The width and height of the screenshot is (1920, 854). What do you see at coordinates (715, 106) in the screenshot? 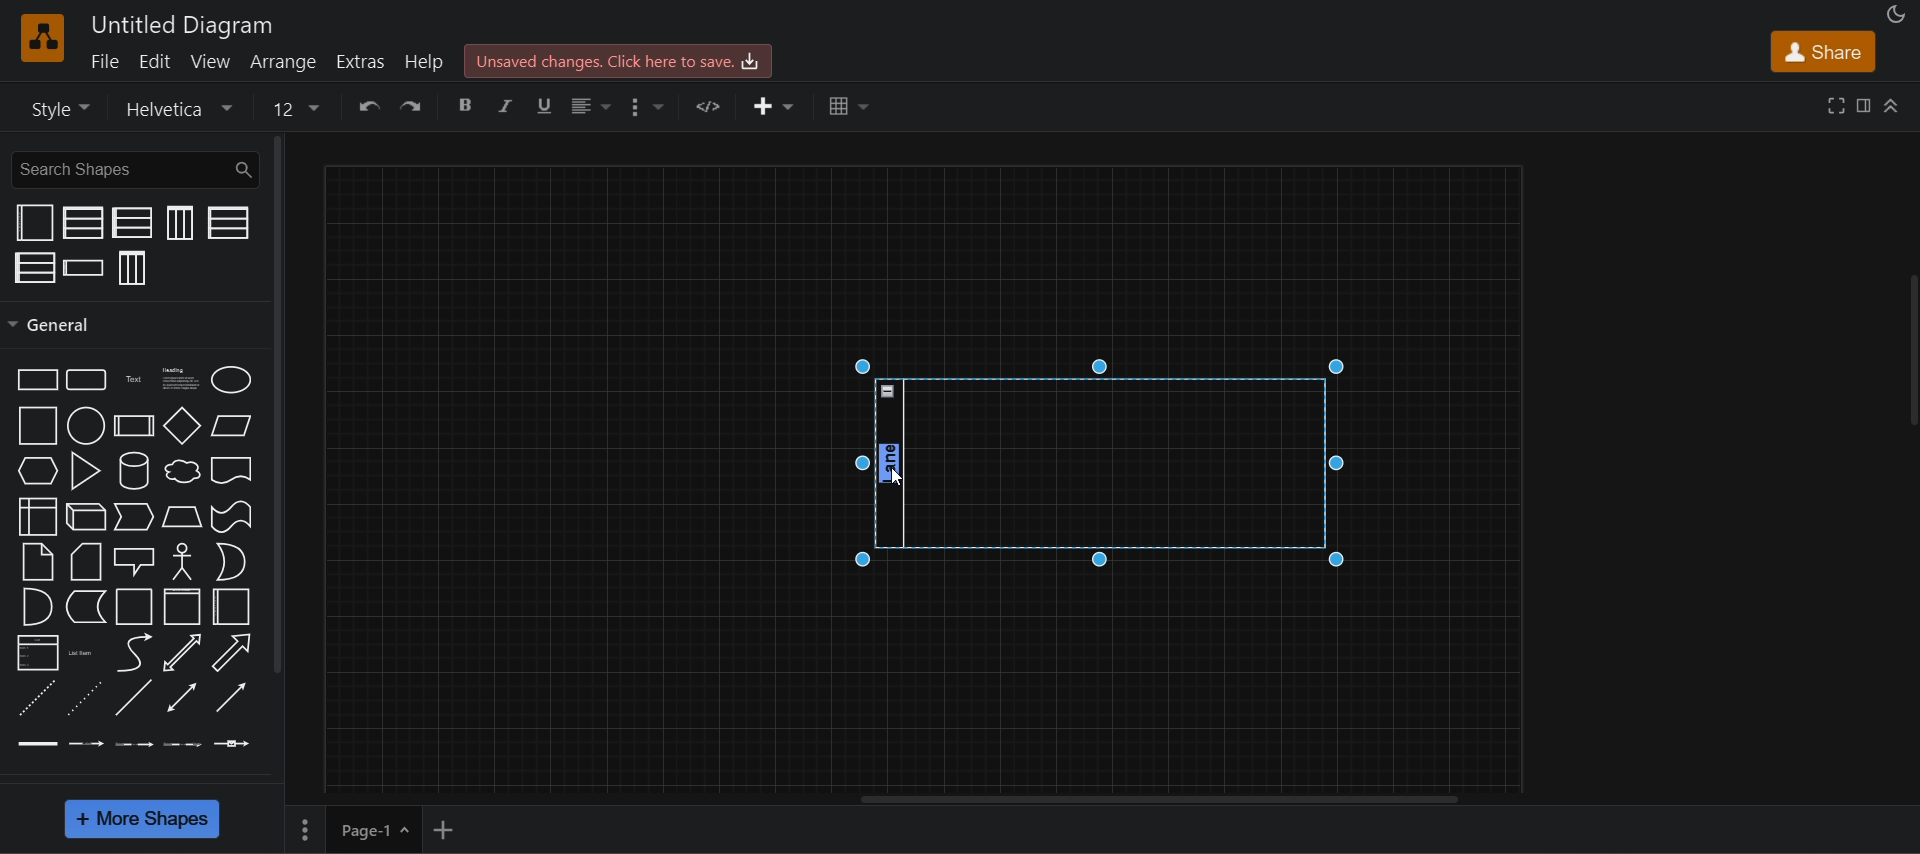
I see `url` at bounding box center [715, 106].